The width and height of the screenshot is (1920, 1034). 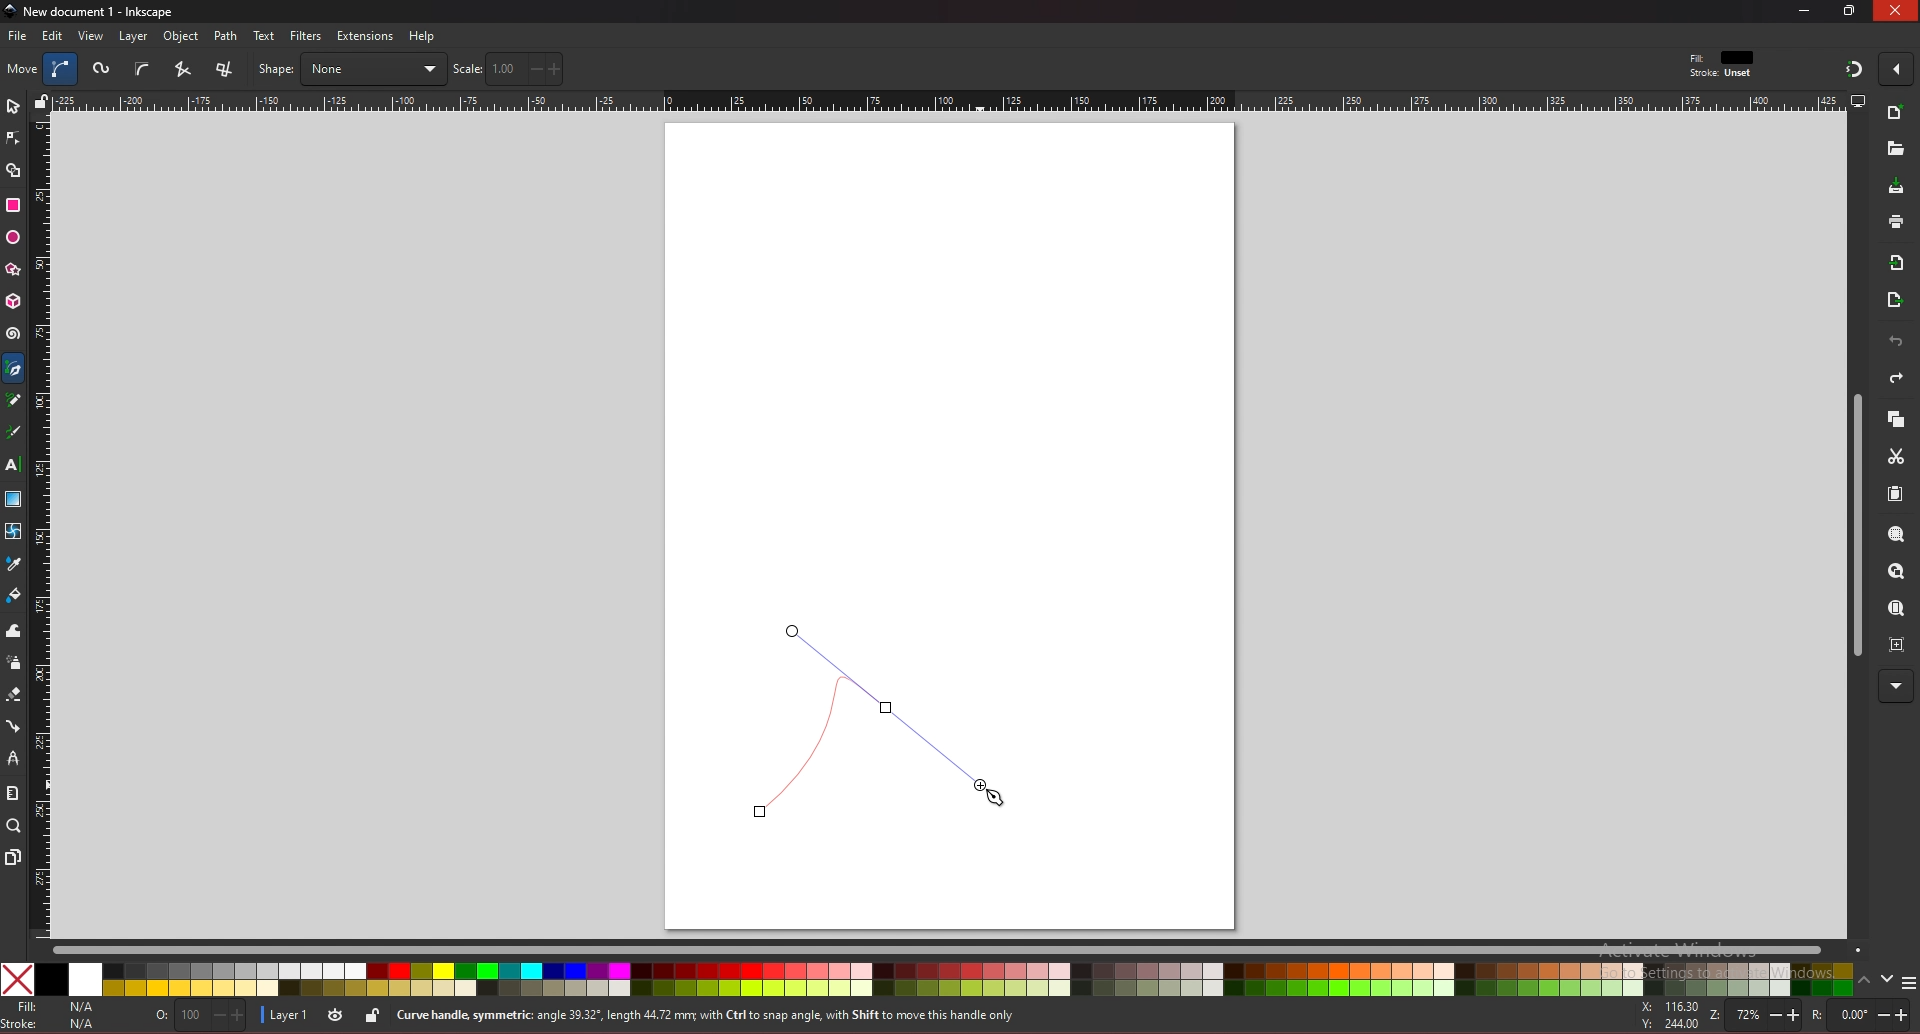 What do you see at coordinates (1894, 149) in the screenshot?
I see `new` at bounding box center [1894, 149].